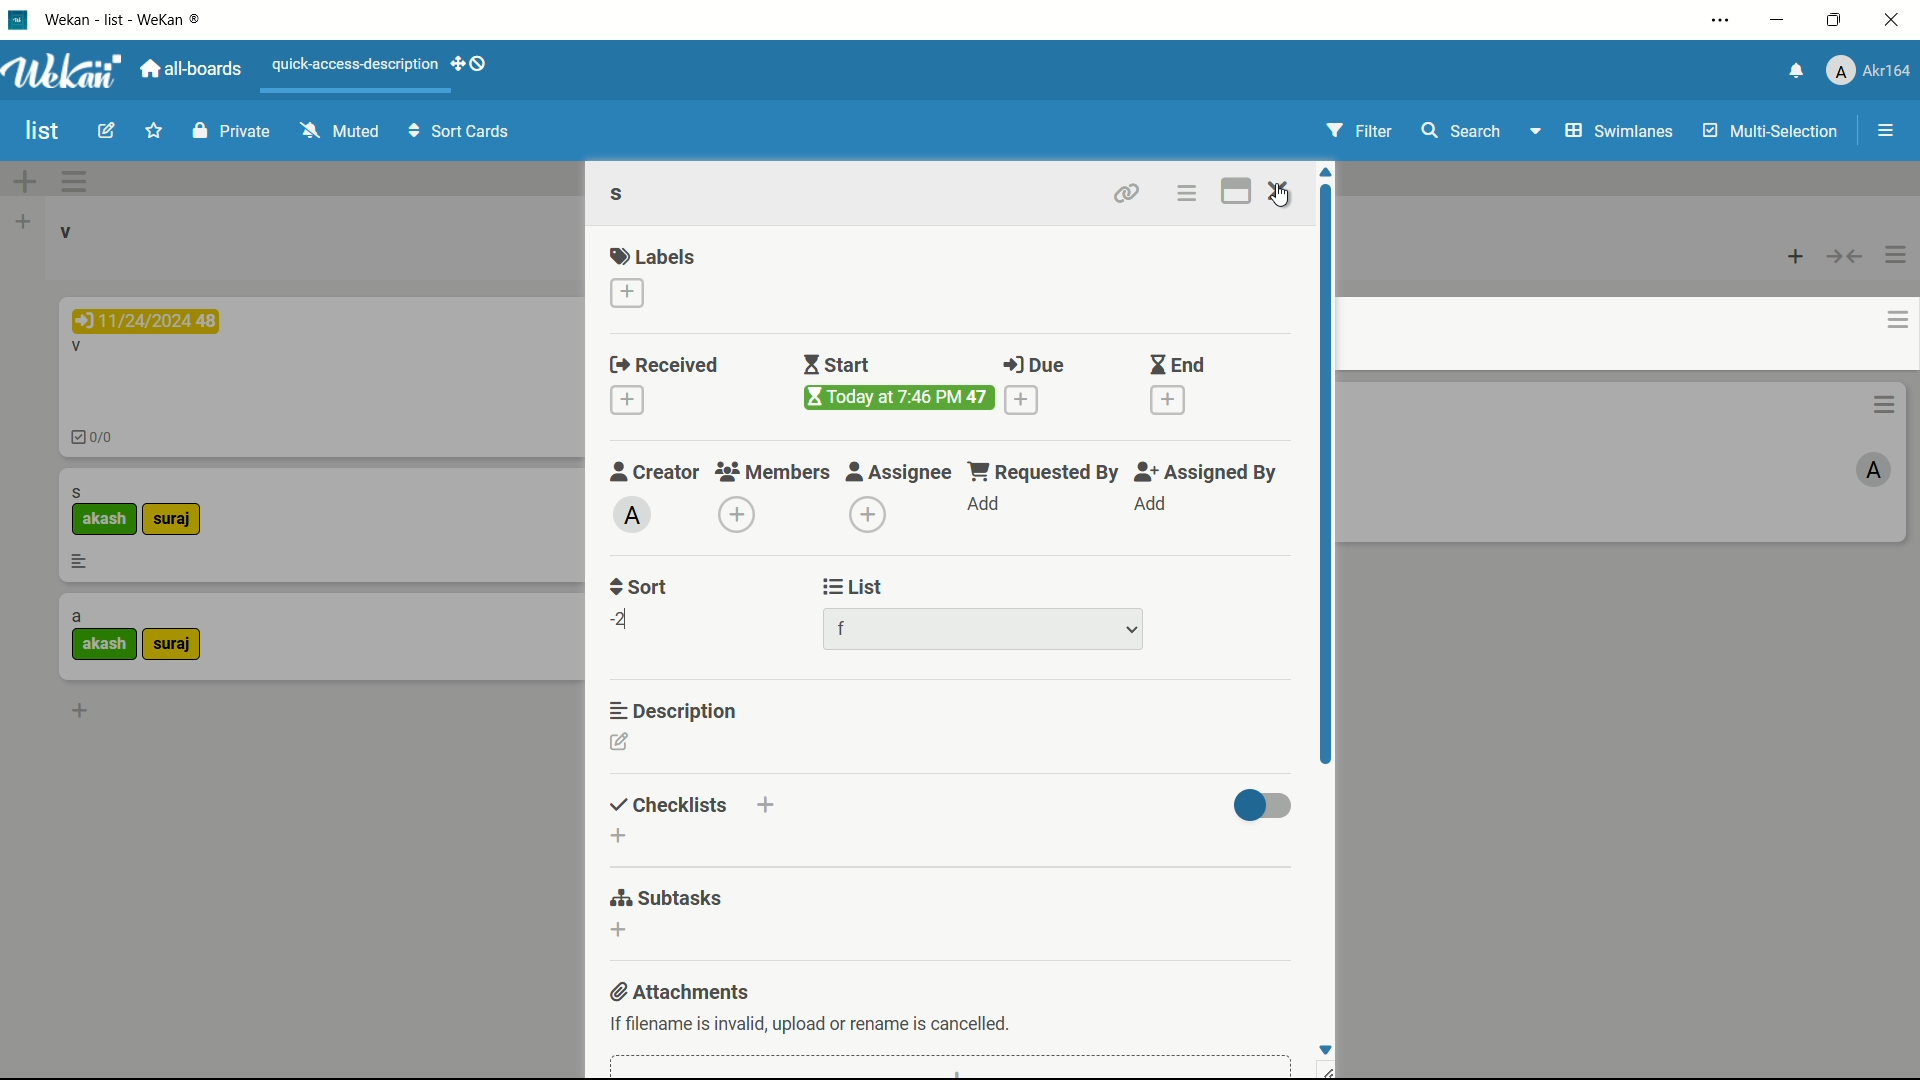  What do you see at coordinates (171, 646) in the screenshot?
I see `label-2` at bounding box center [171, 646].